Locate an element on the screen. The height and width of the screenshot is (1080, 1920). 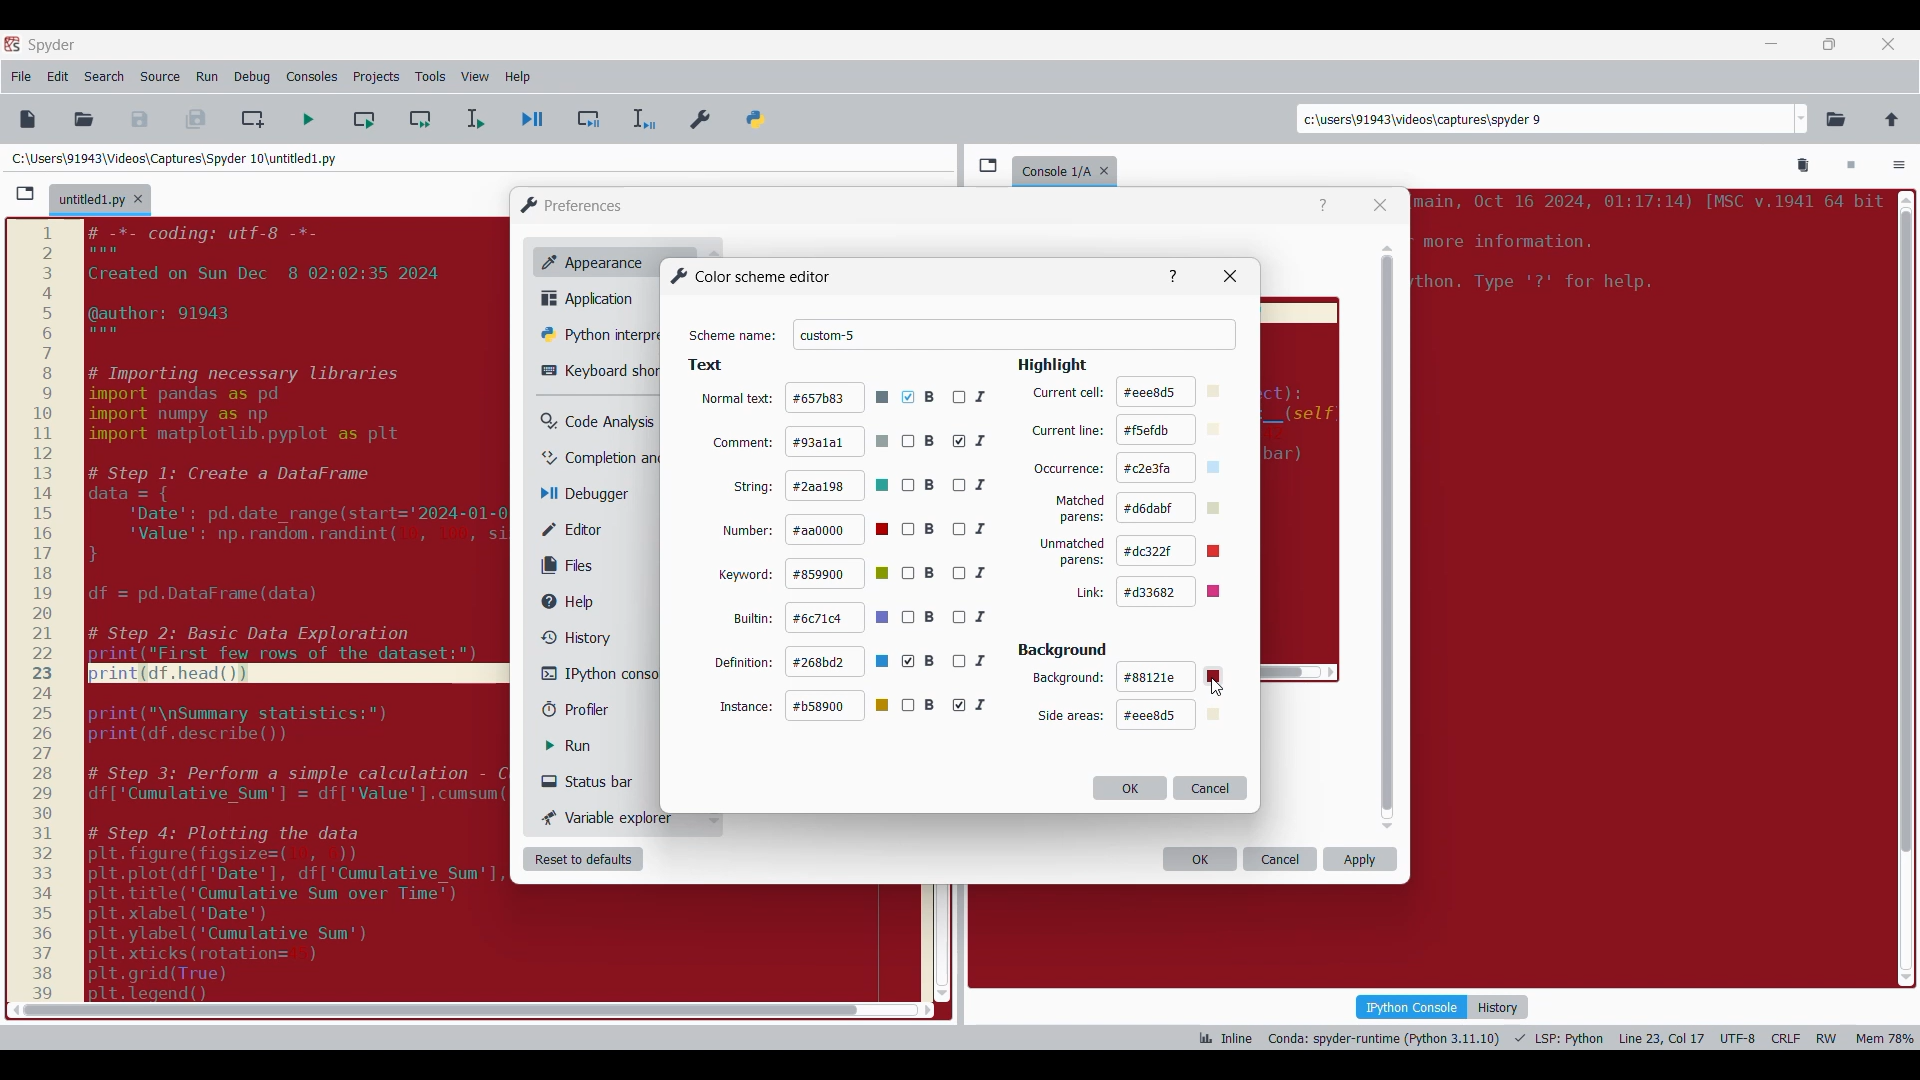
d6dabf is located at coordinates (1174, 507).